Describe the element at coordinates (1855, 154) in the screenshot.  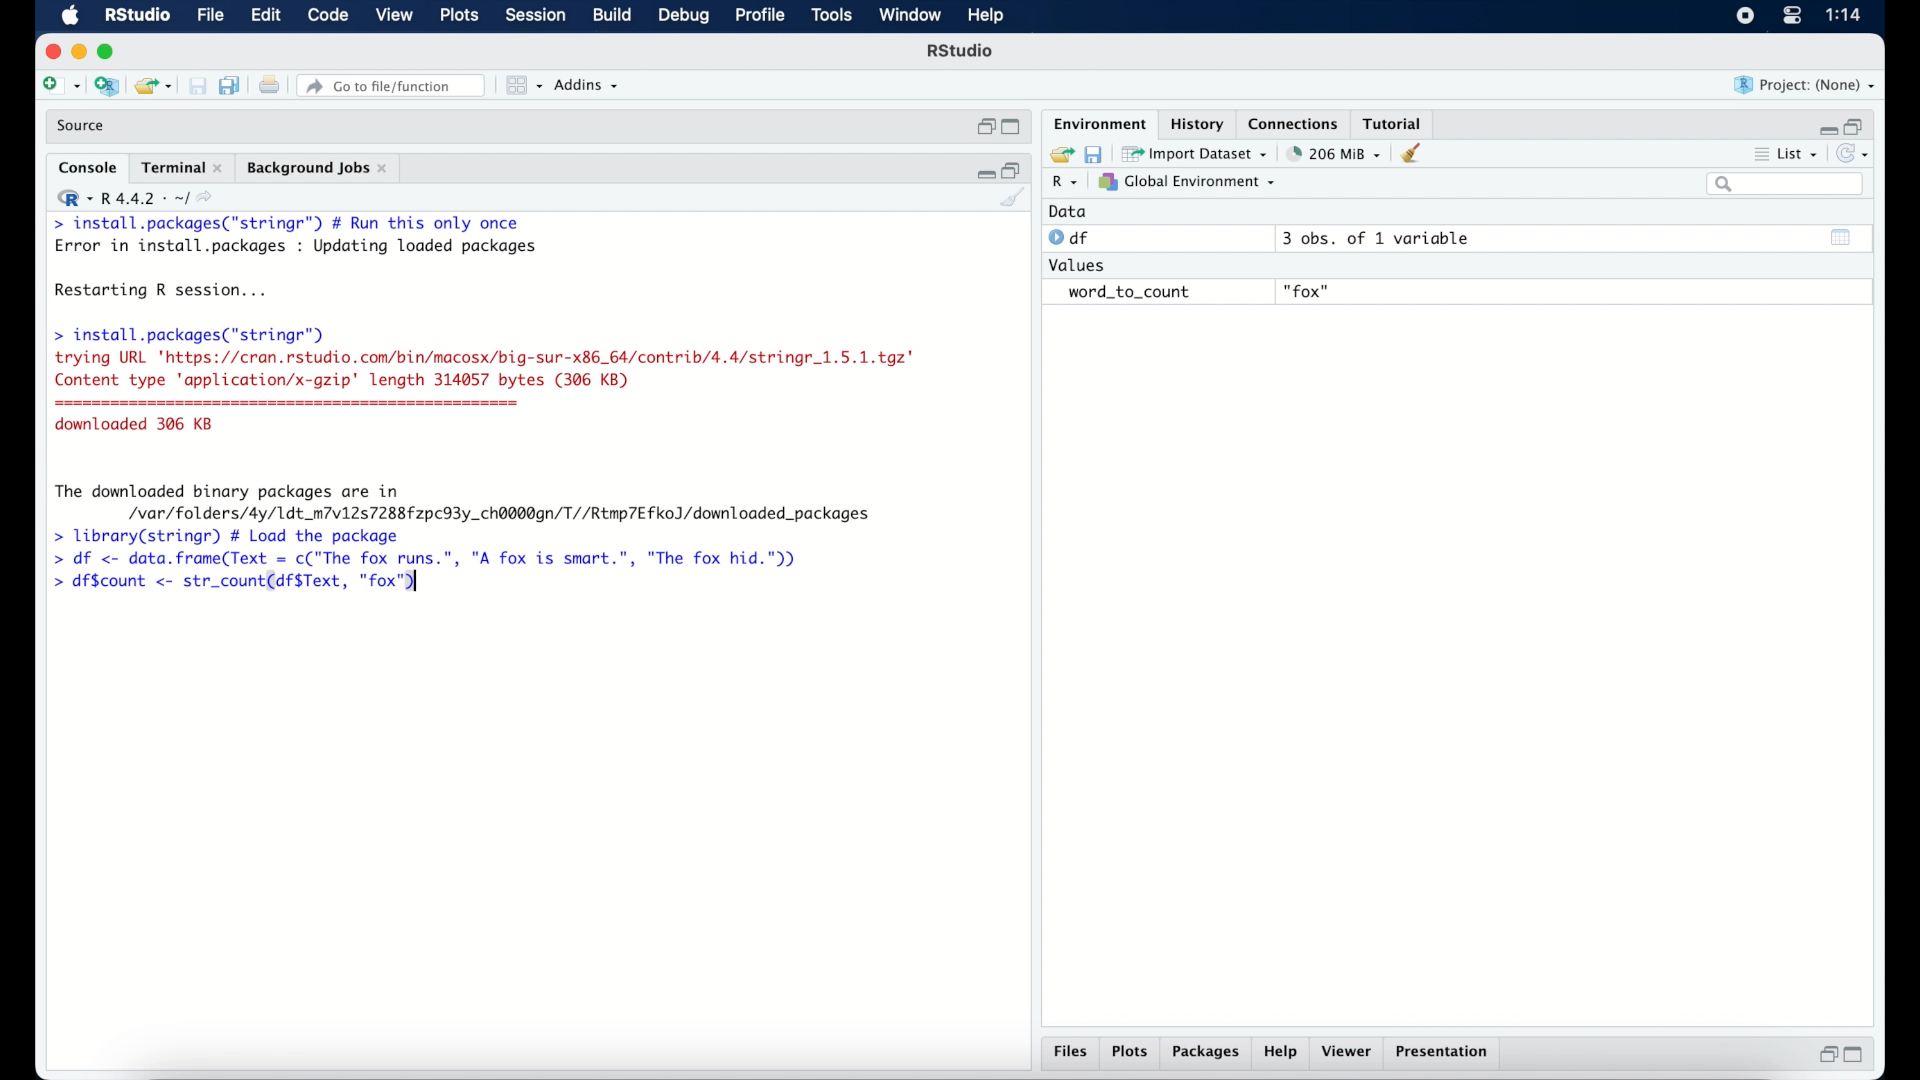
I see `refresh` at that location.